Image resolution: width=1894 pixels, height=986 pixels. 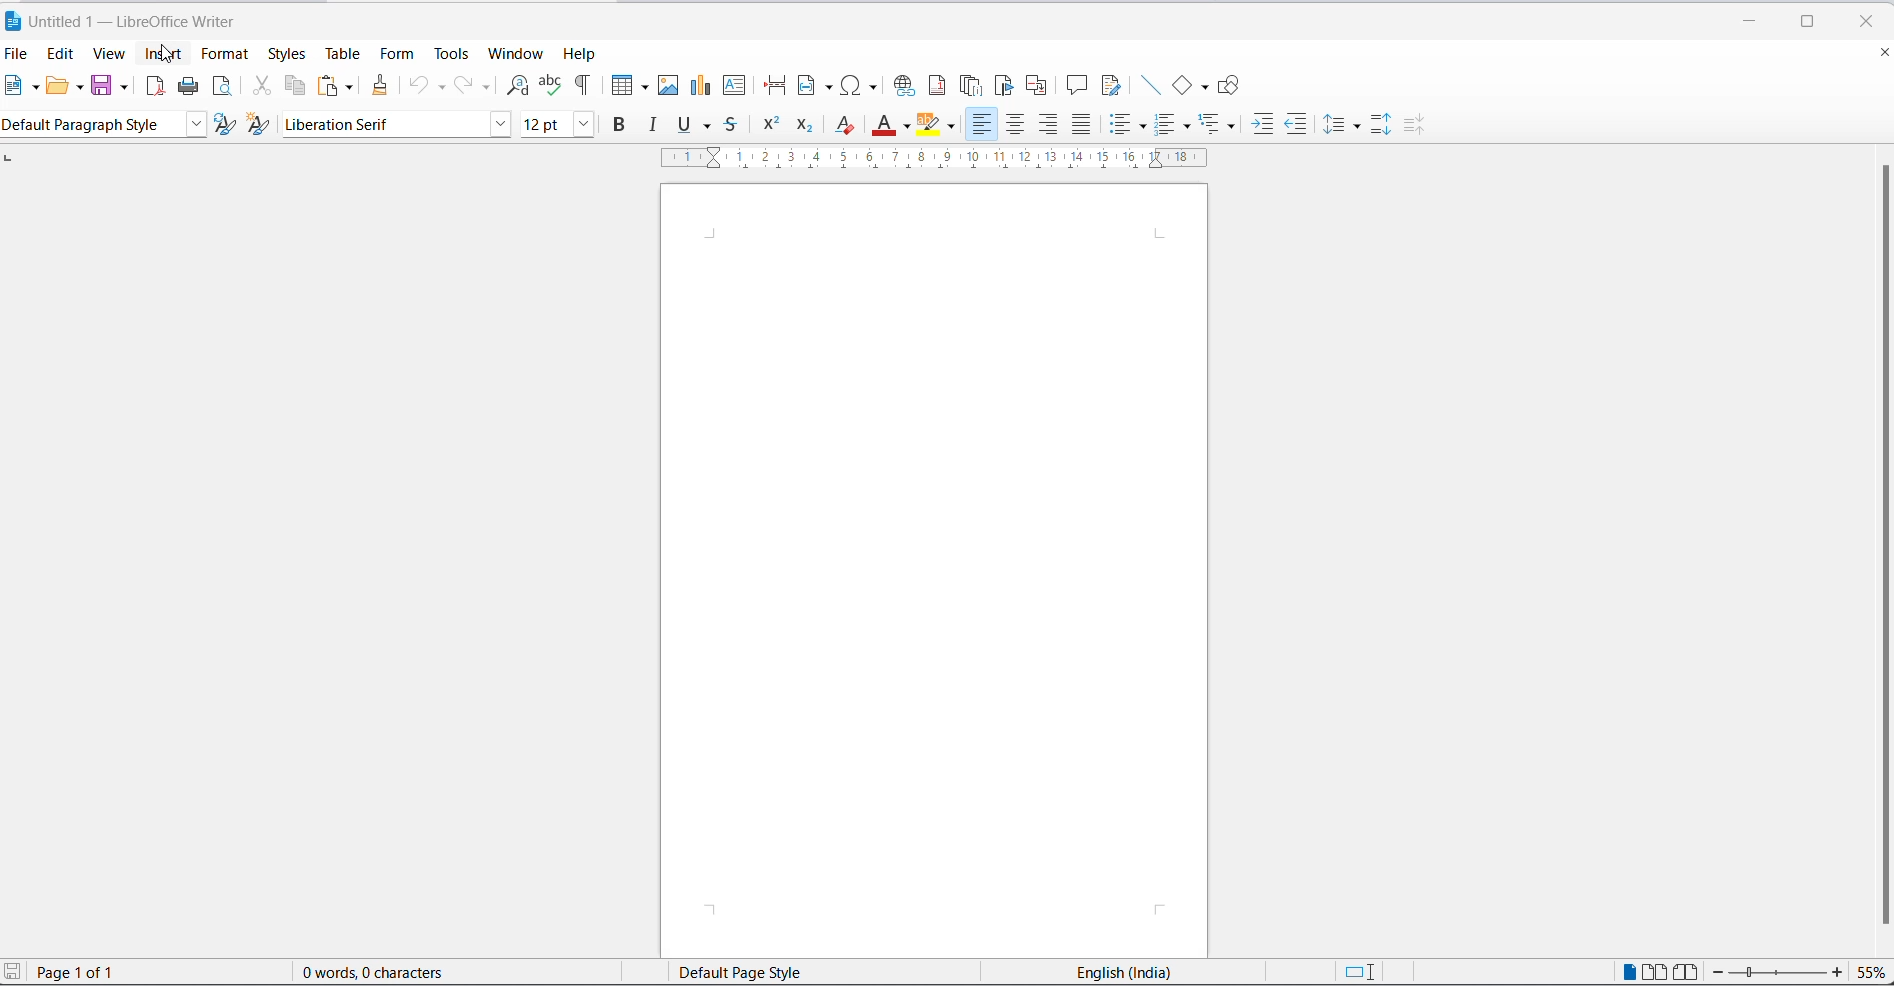 What do you see at coordinates (982, 127) in the screenshot?
I see `text align left` at bounding box center [982, 127].